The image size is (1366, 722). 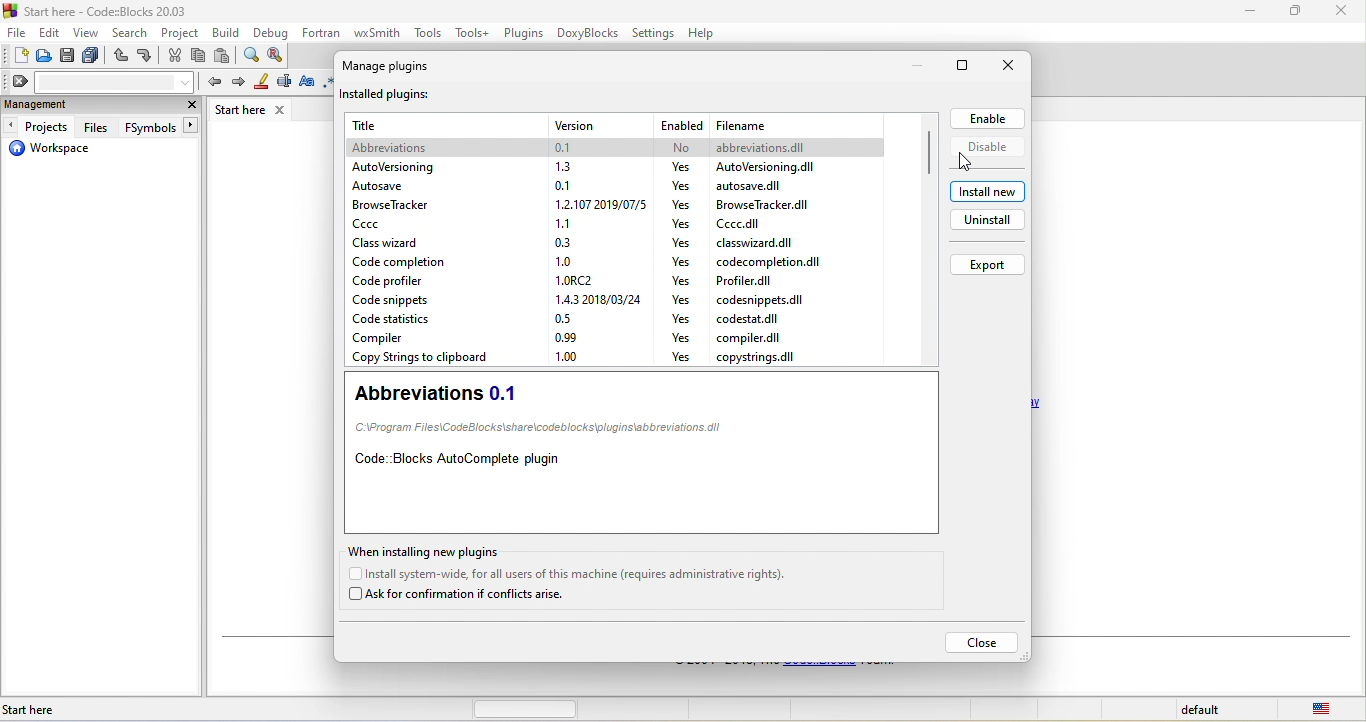 I want to click on tools++, so click(x=473, y=32).